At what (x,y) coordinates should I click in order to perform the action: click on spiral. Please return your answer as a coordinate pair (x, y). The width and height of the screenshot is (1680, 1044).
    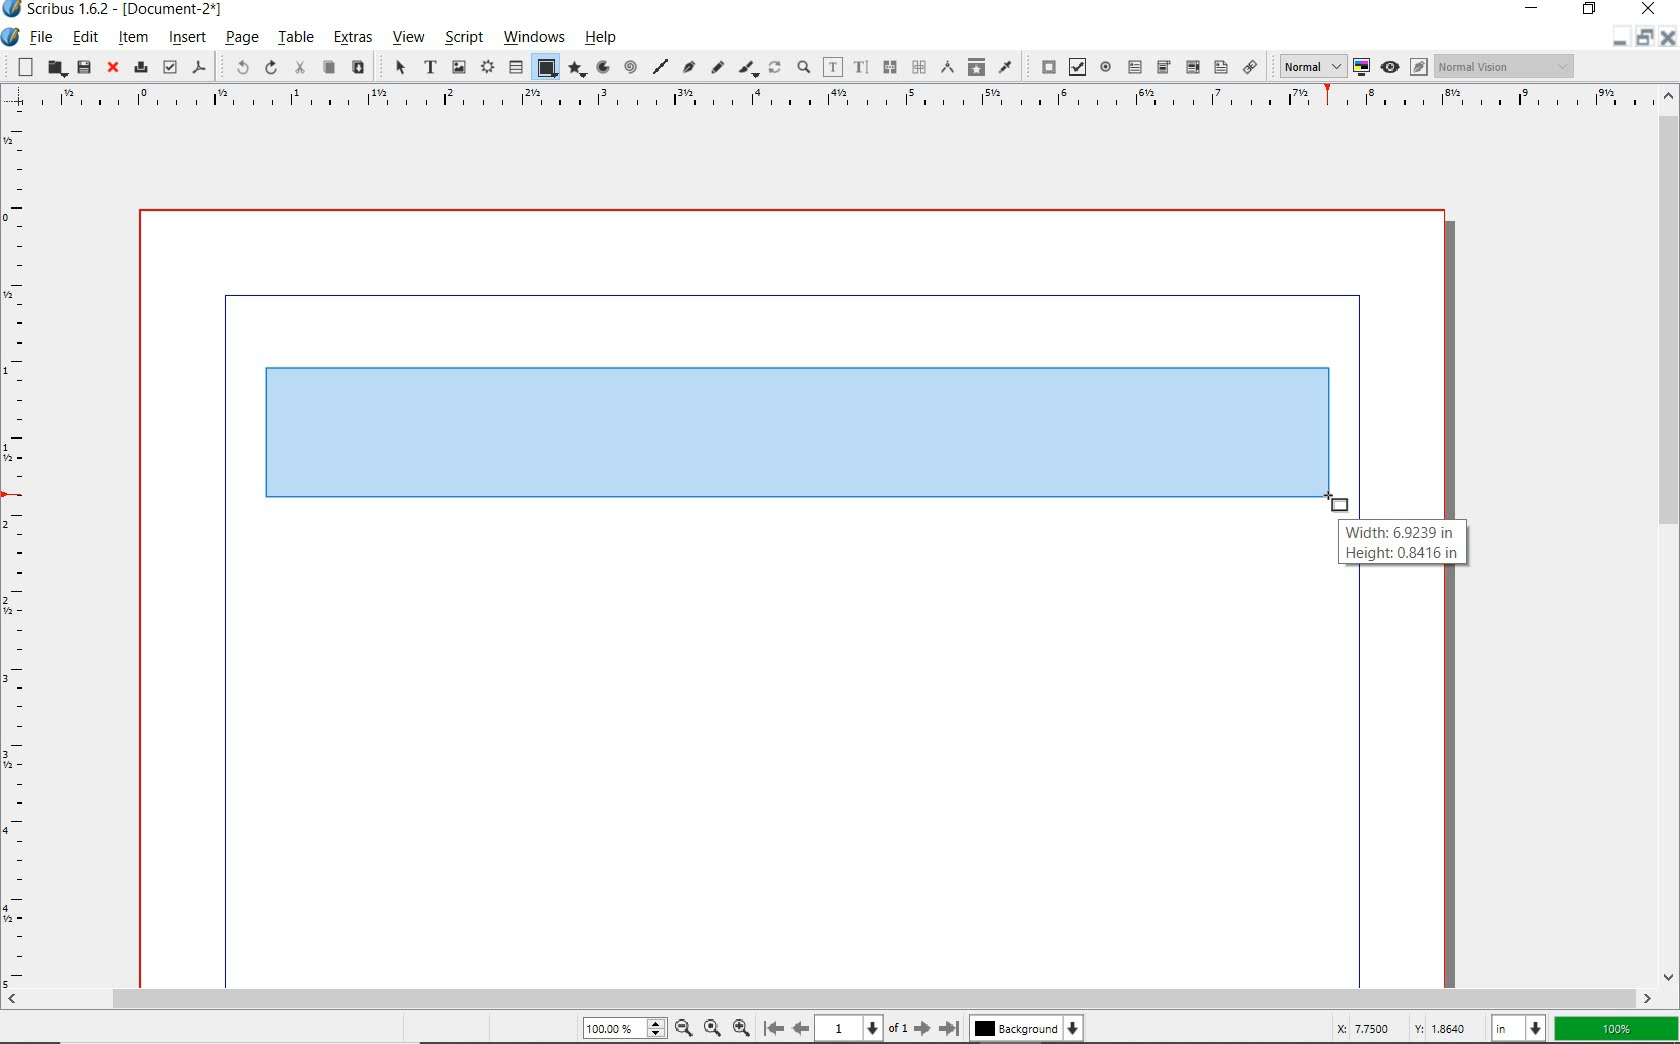
    Looking at the image, I should click on (633, 67).